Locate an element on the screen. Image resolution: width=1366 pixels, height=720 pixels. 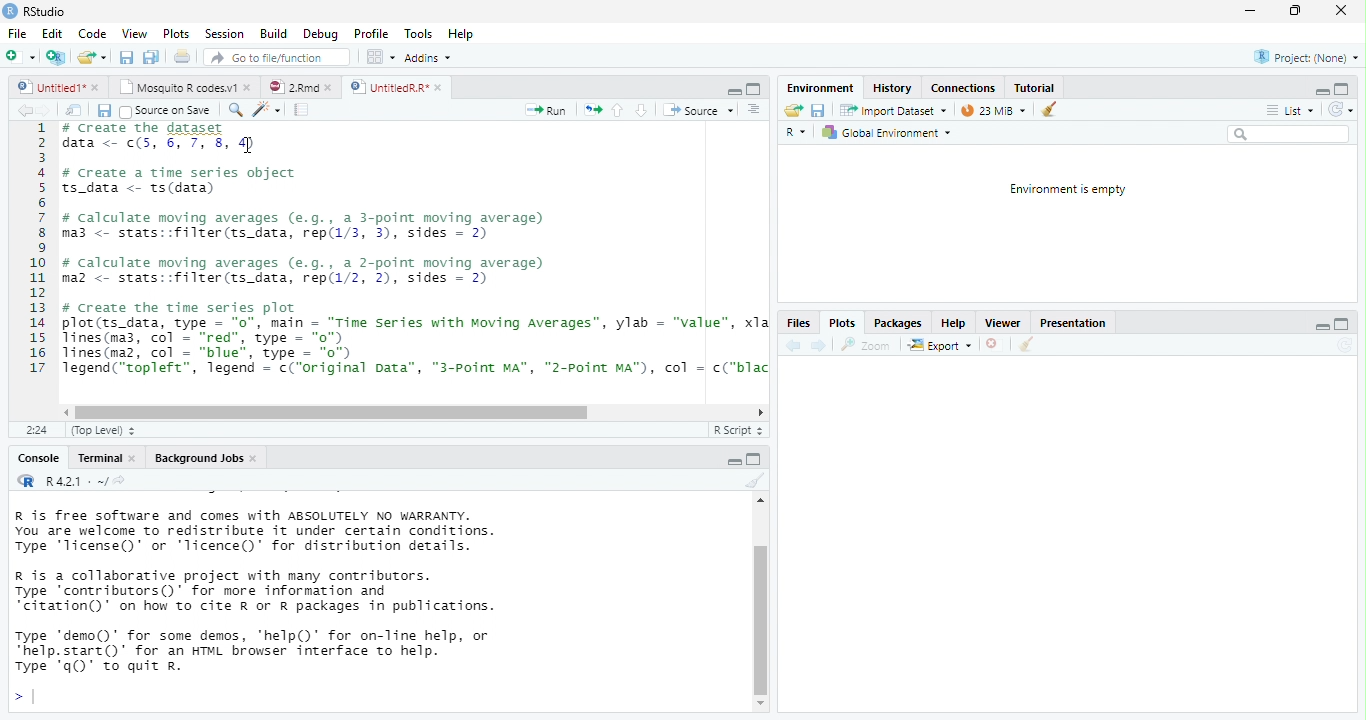
Plots is located at coordinates (840, 325).